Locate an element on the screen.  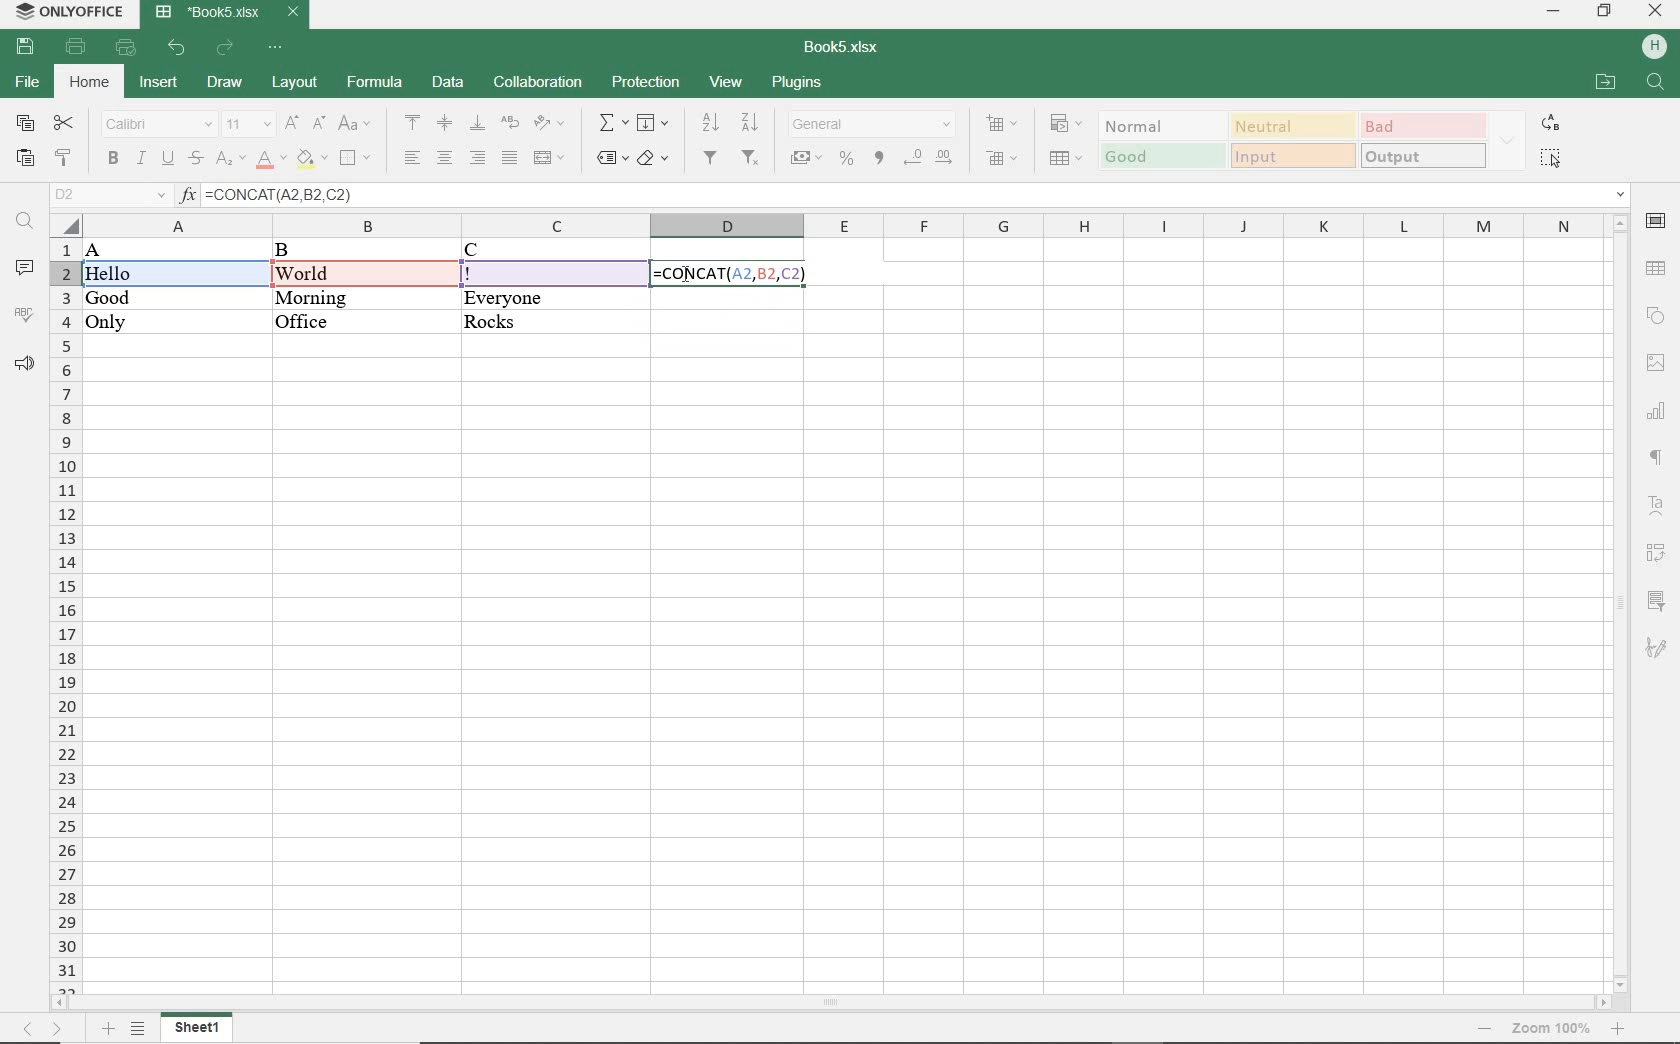
TEXT ART is located at coordinates (1656, 503).